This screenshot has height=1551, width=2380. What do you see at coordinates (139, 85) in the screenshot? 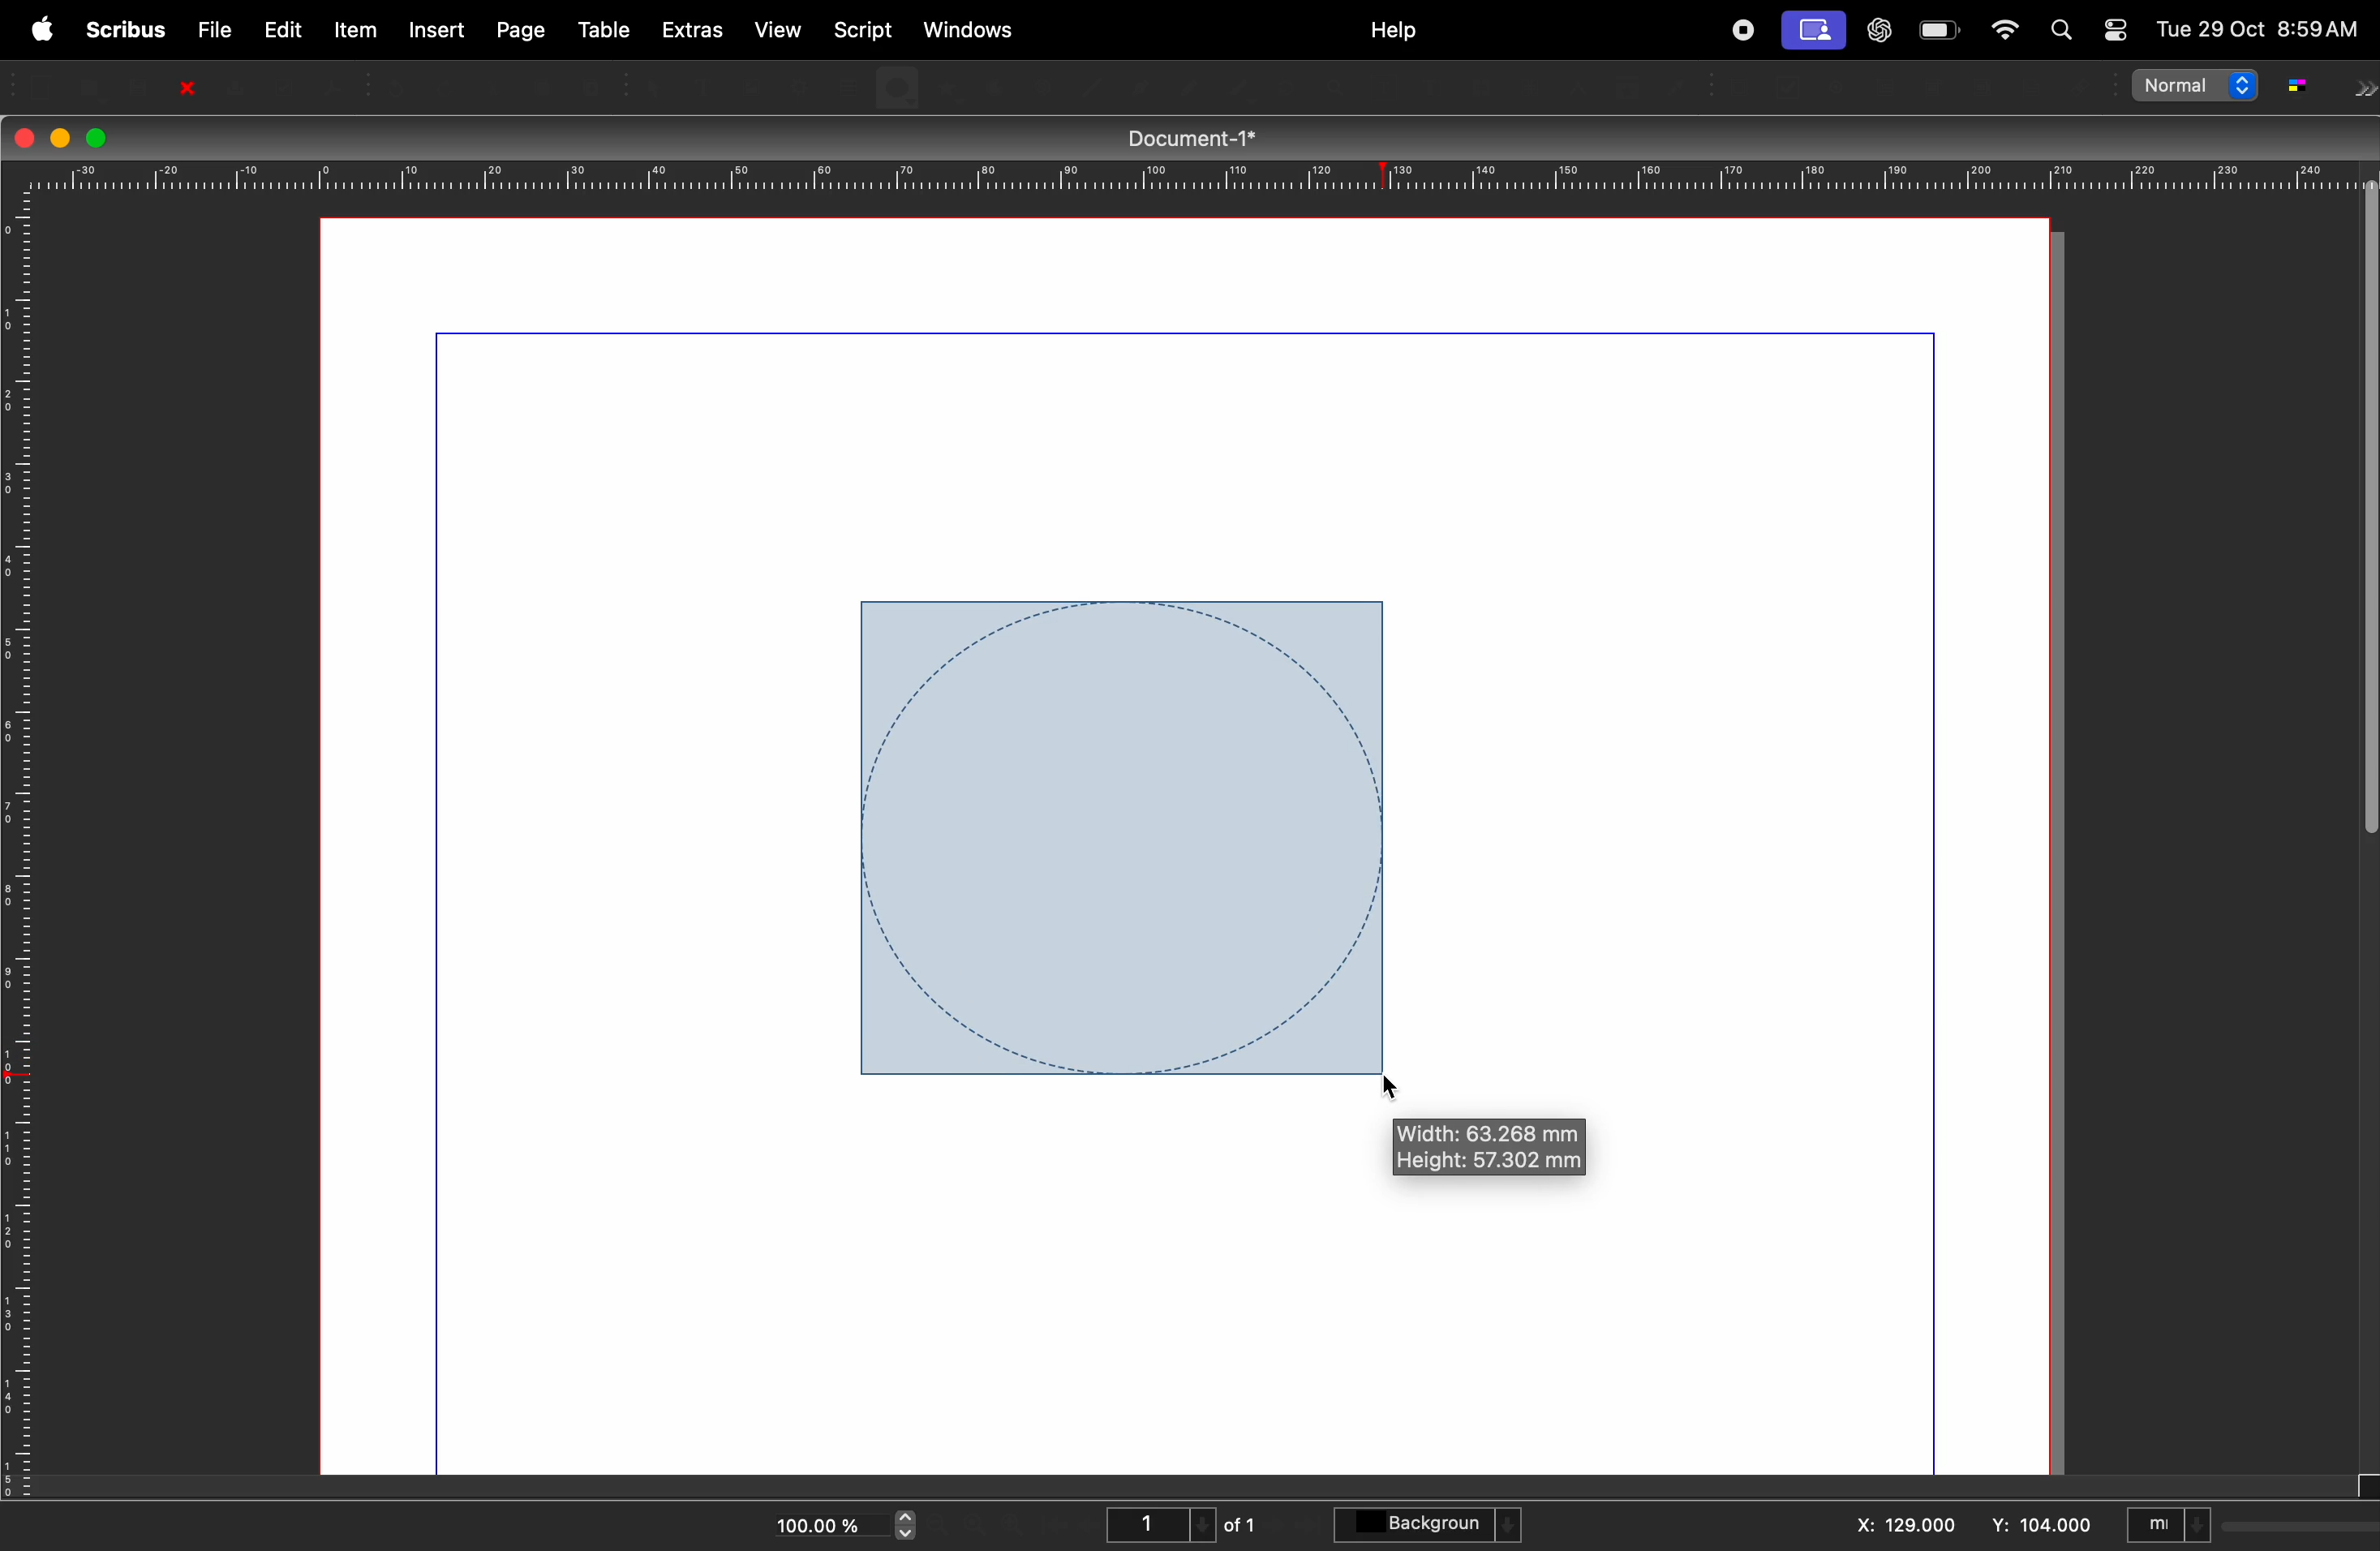
I see `save` at bounding box center [139, 85].